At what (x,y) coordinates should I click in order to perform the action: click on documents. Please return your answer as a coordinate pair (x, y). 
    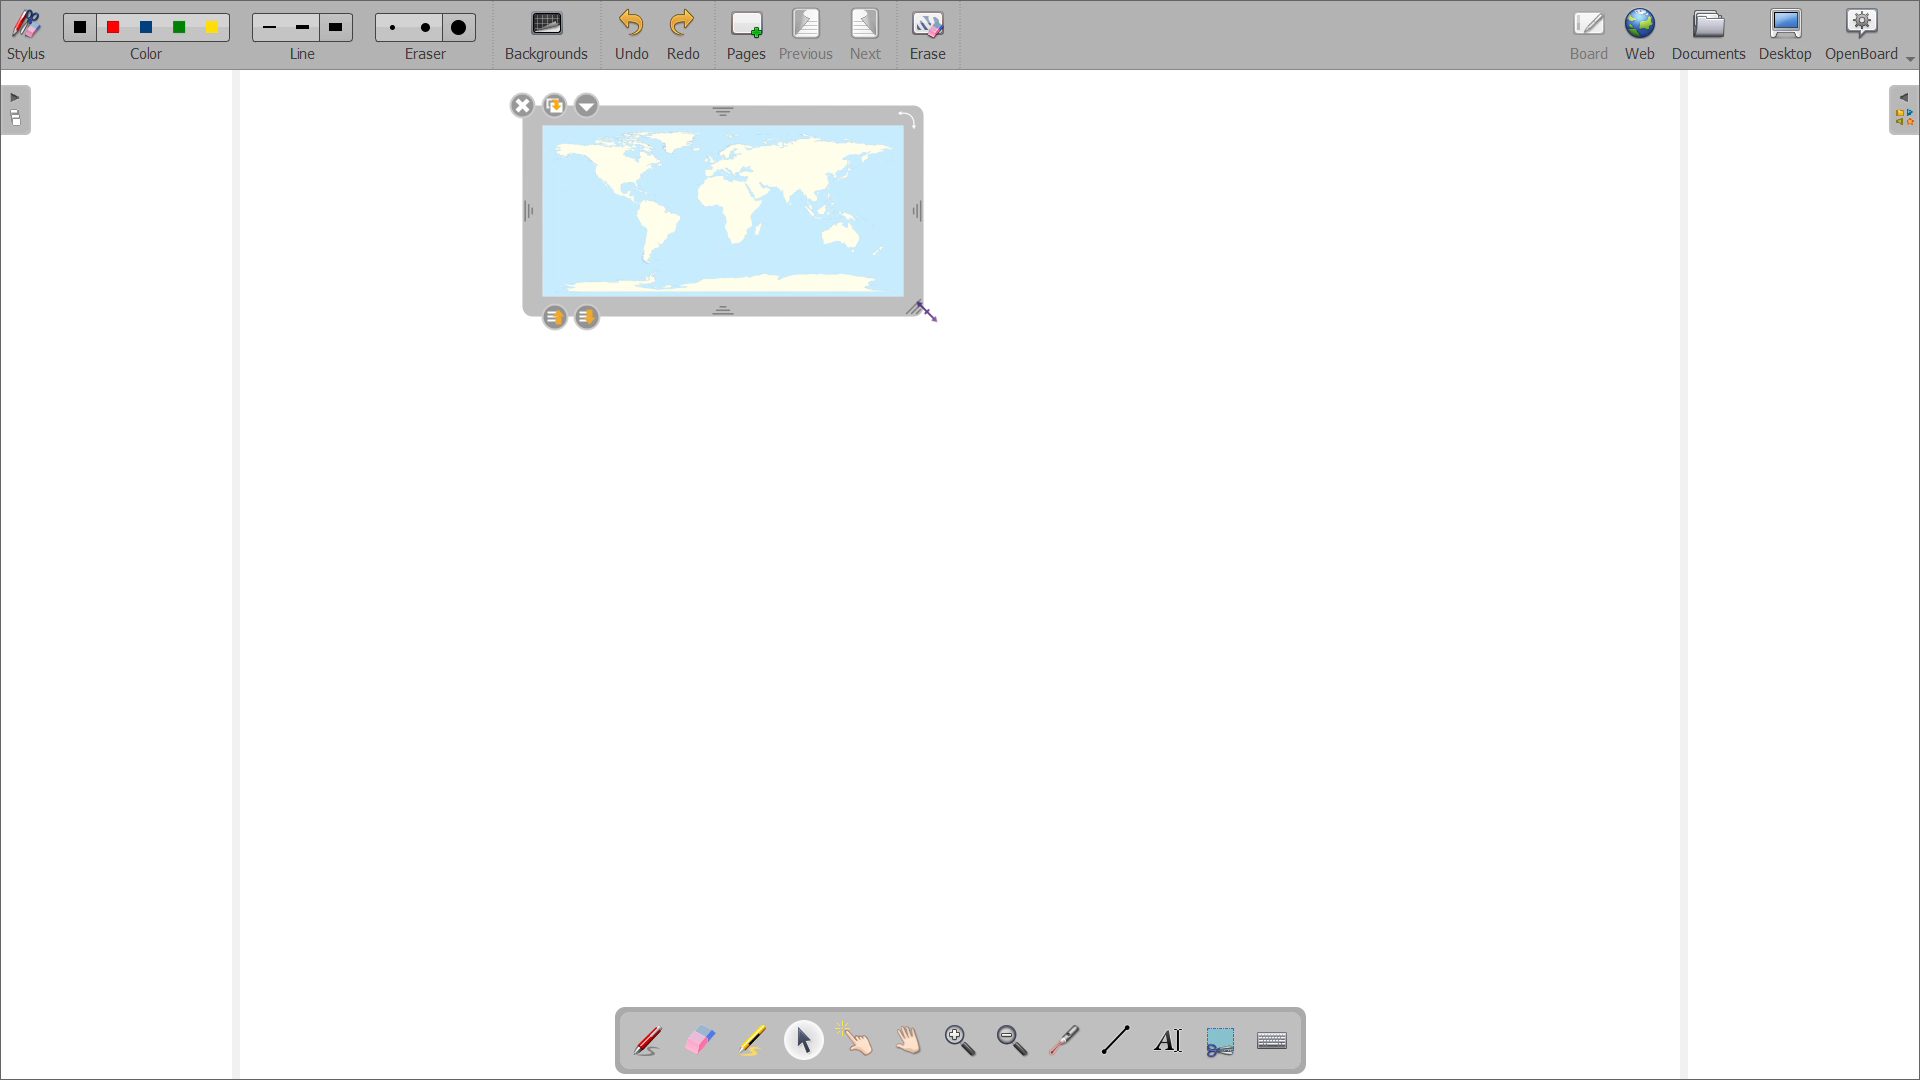
    Looking at the image, I should click on (1711, 36).